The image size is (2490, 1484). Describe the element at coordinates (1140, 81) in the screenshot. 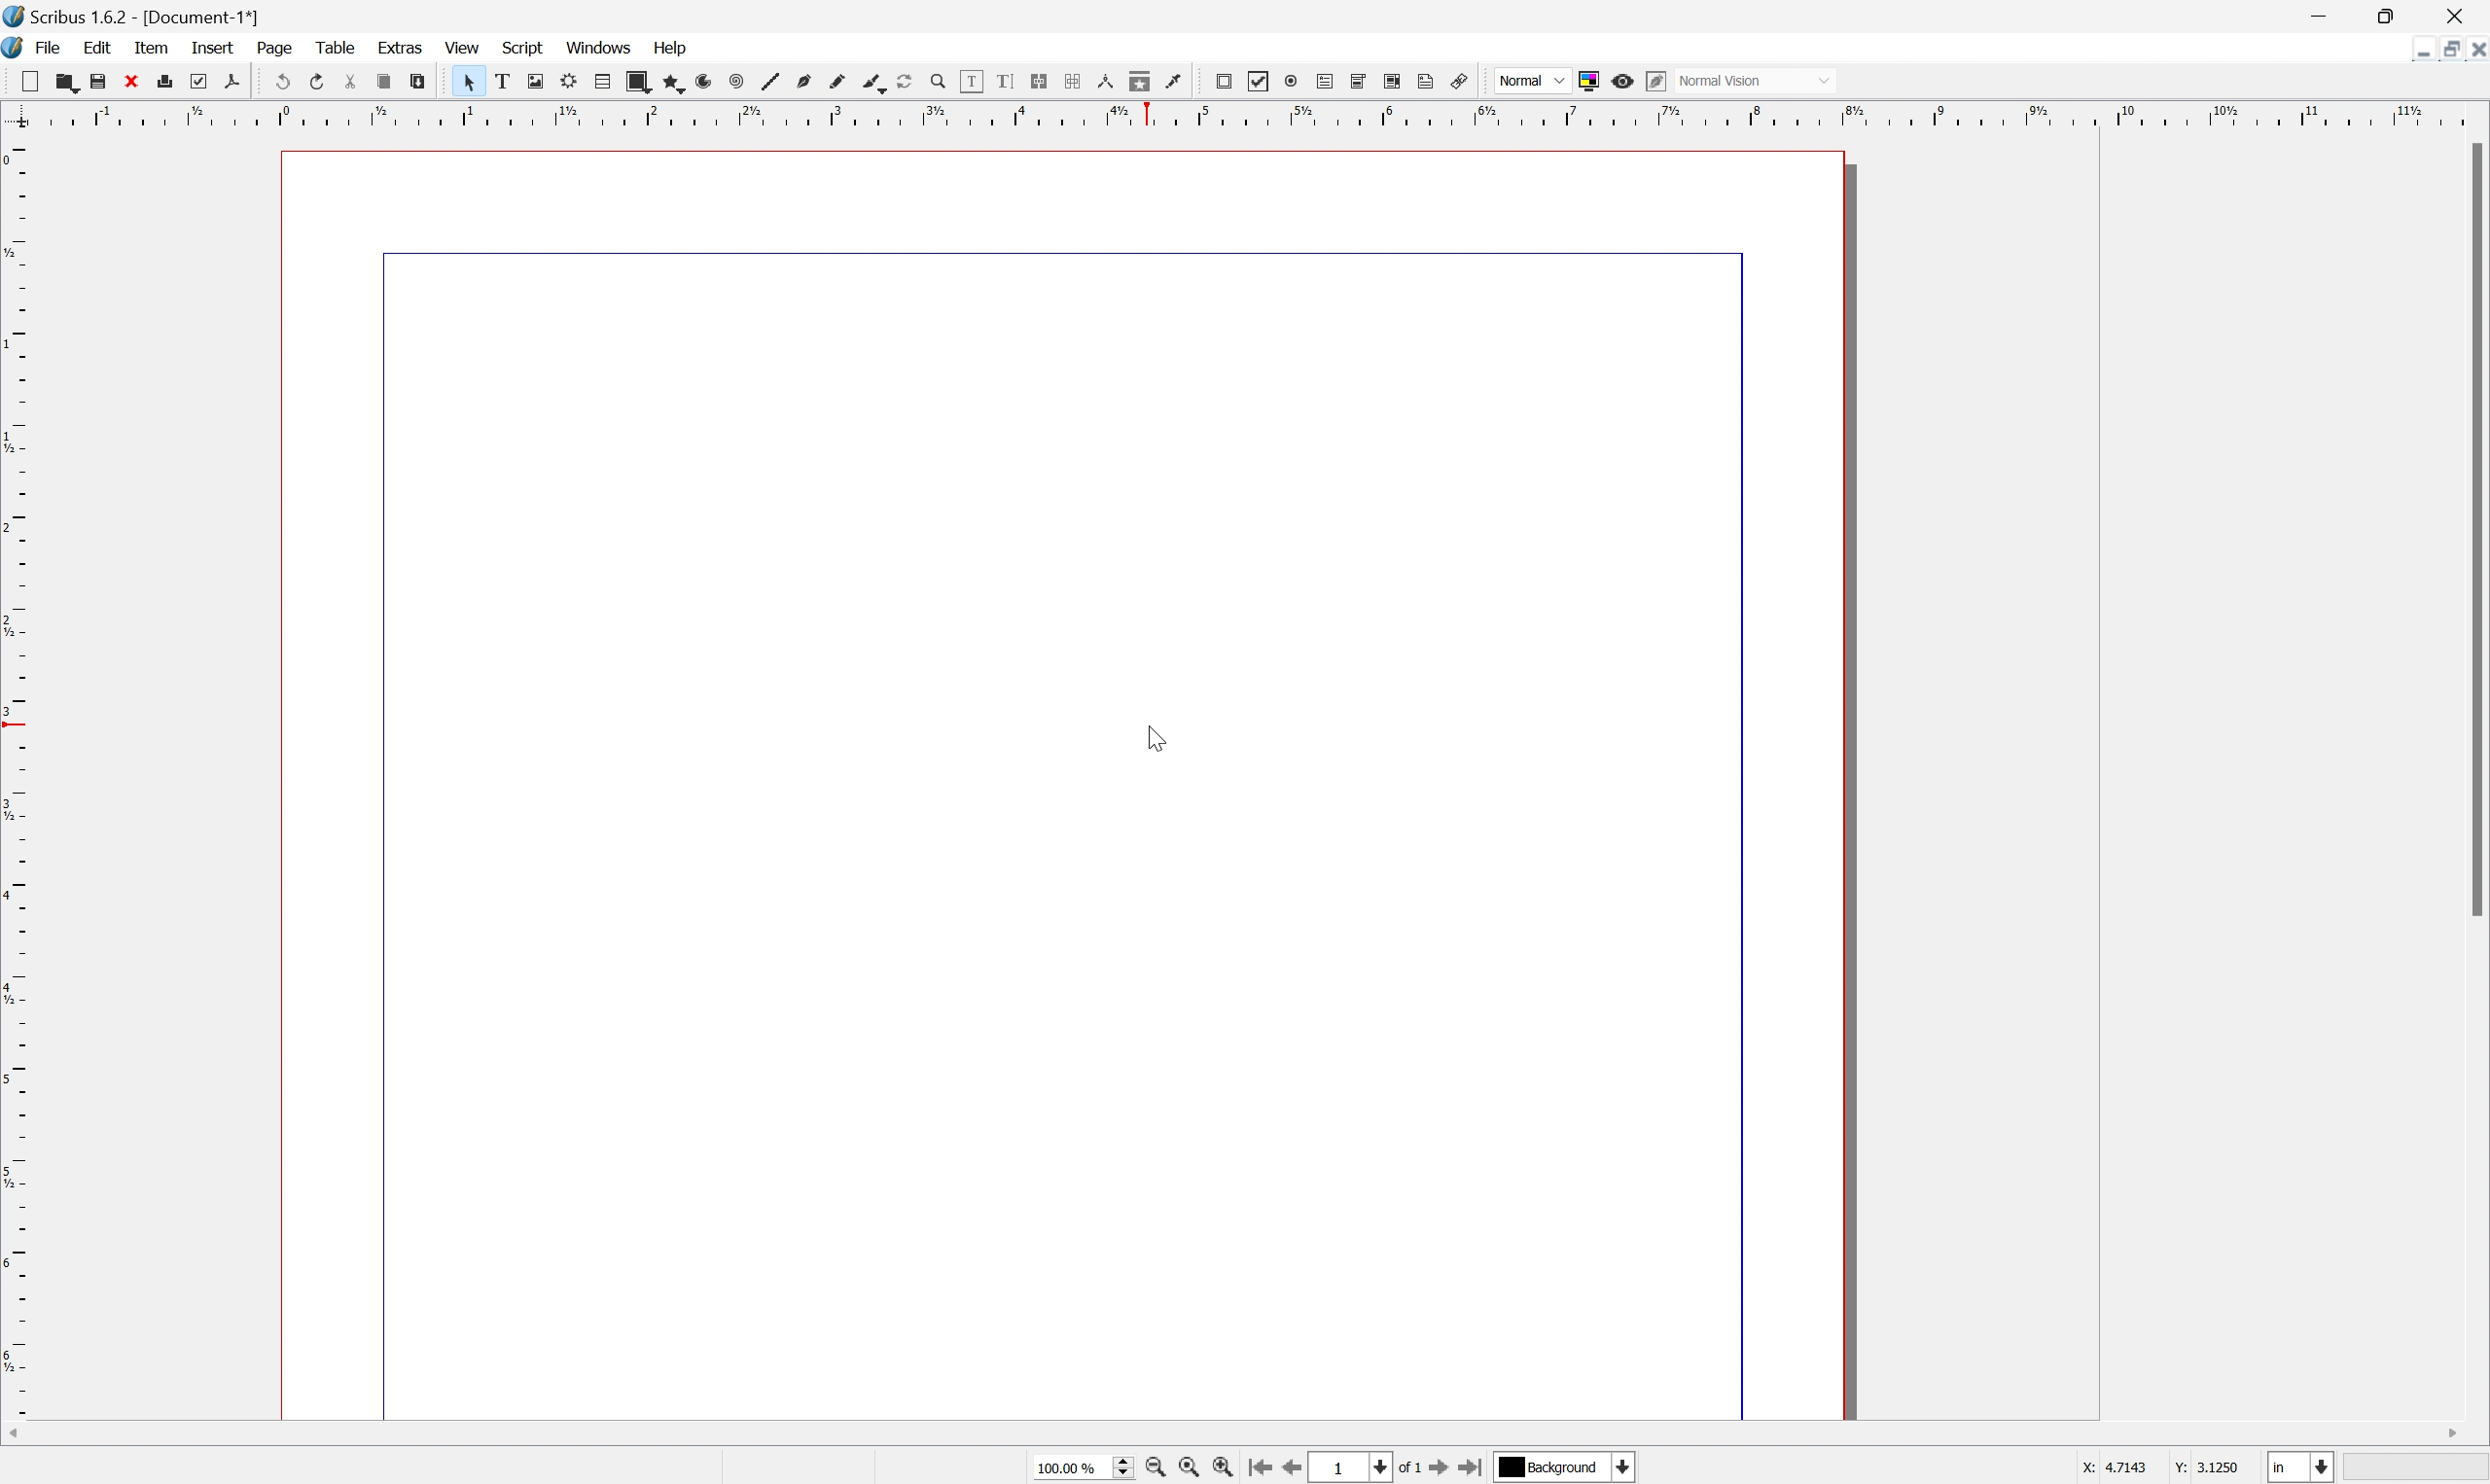

I see `copy item properties` at that location.